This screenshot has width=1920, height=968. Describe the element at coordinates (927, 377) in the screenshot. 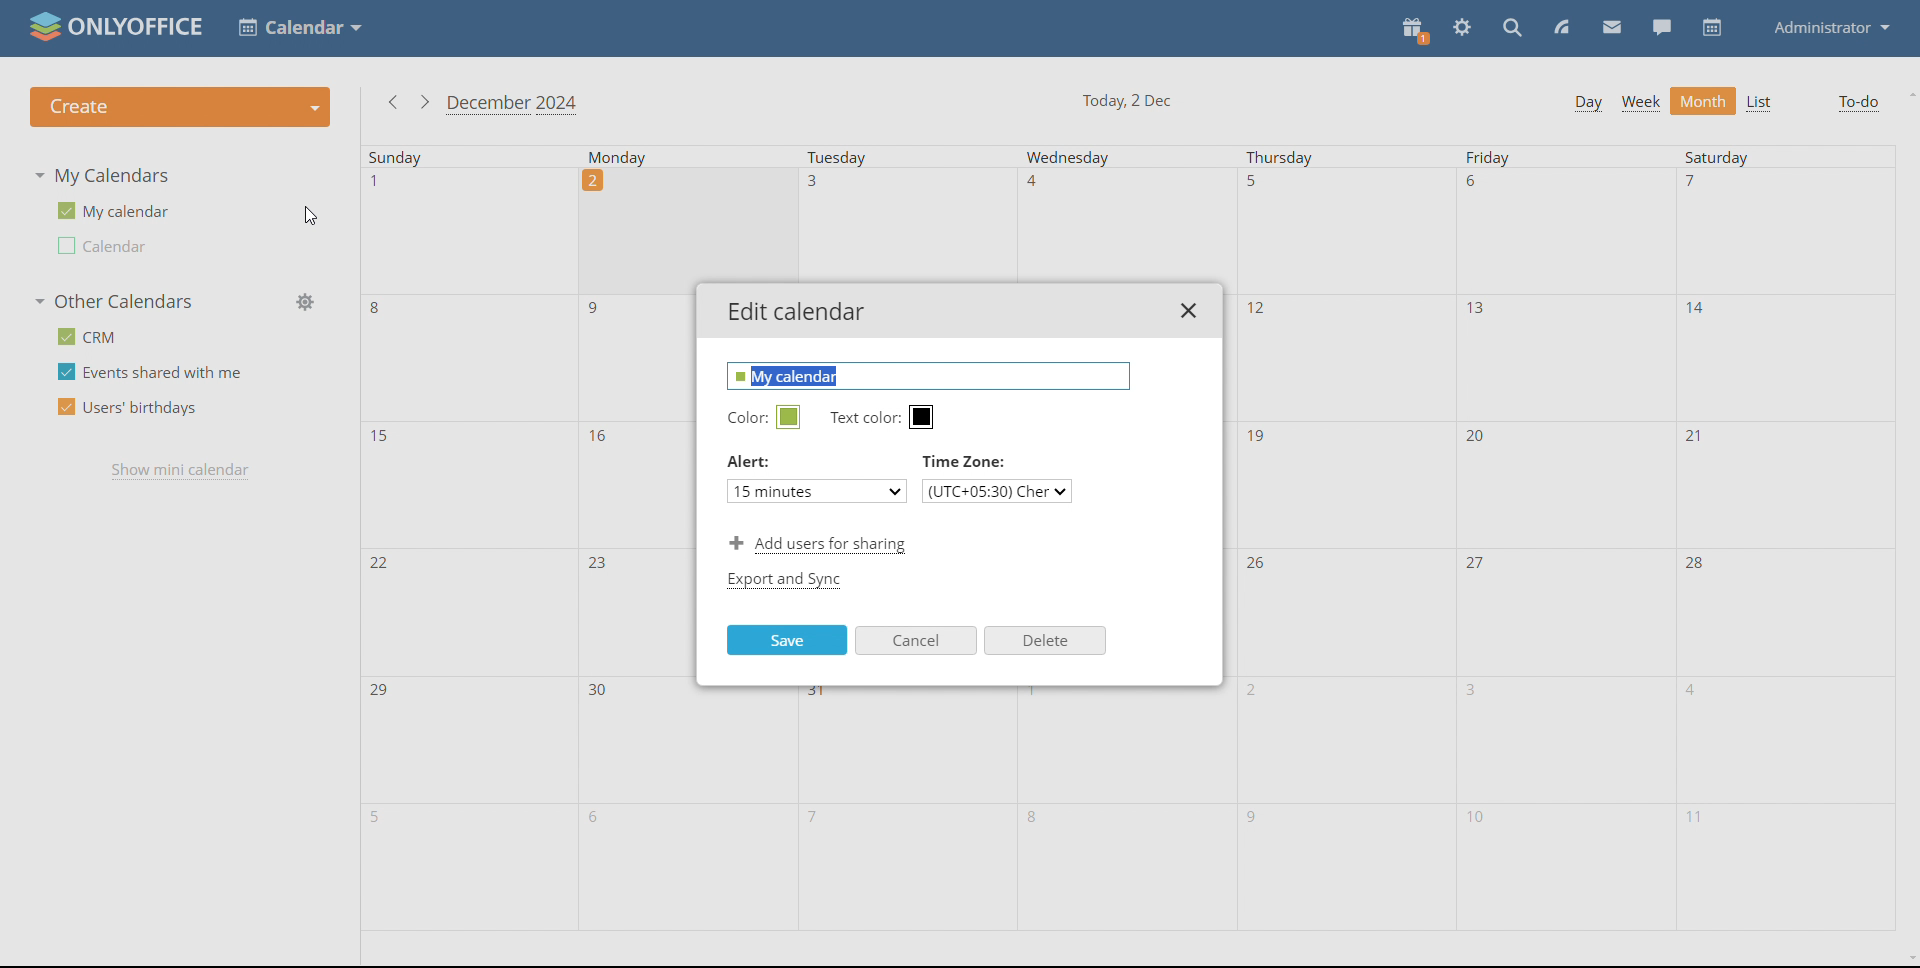

I see `edit name` at that location.